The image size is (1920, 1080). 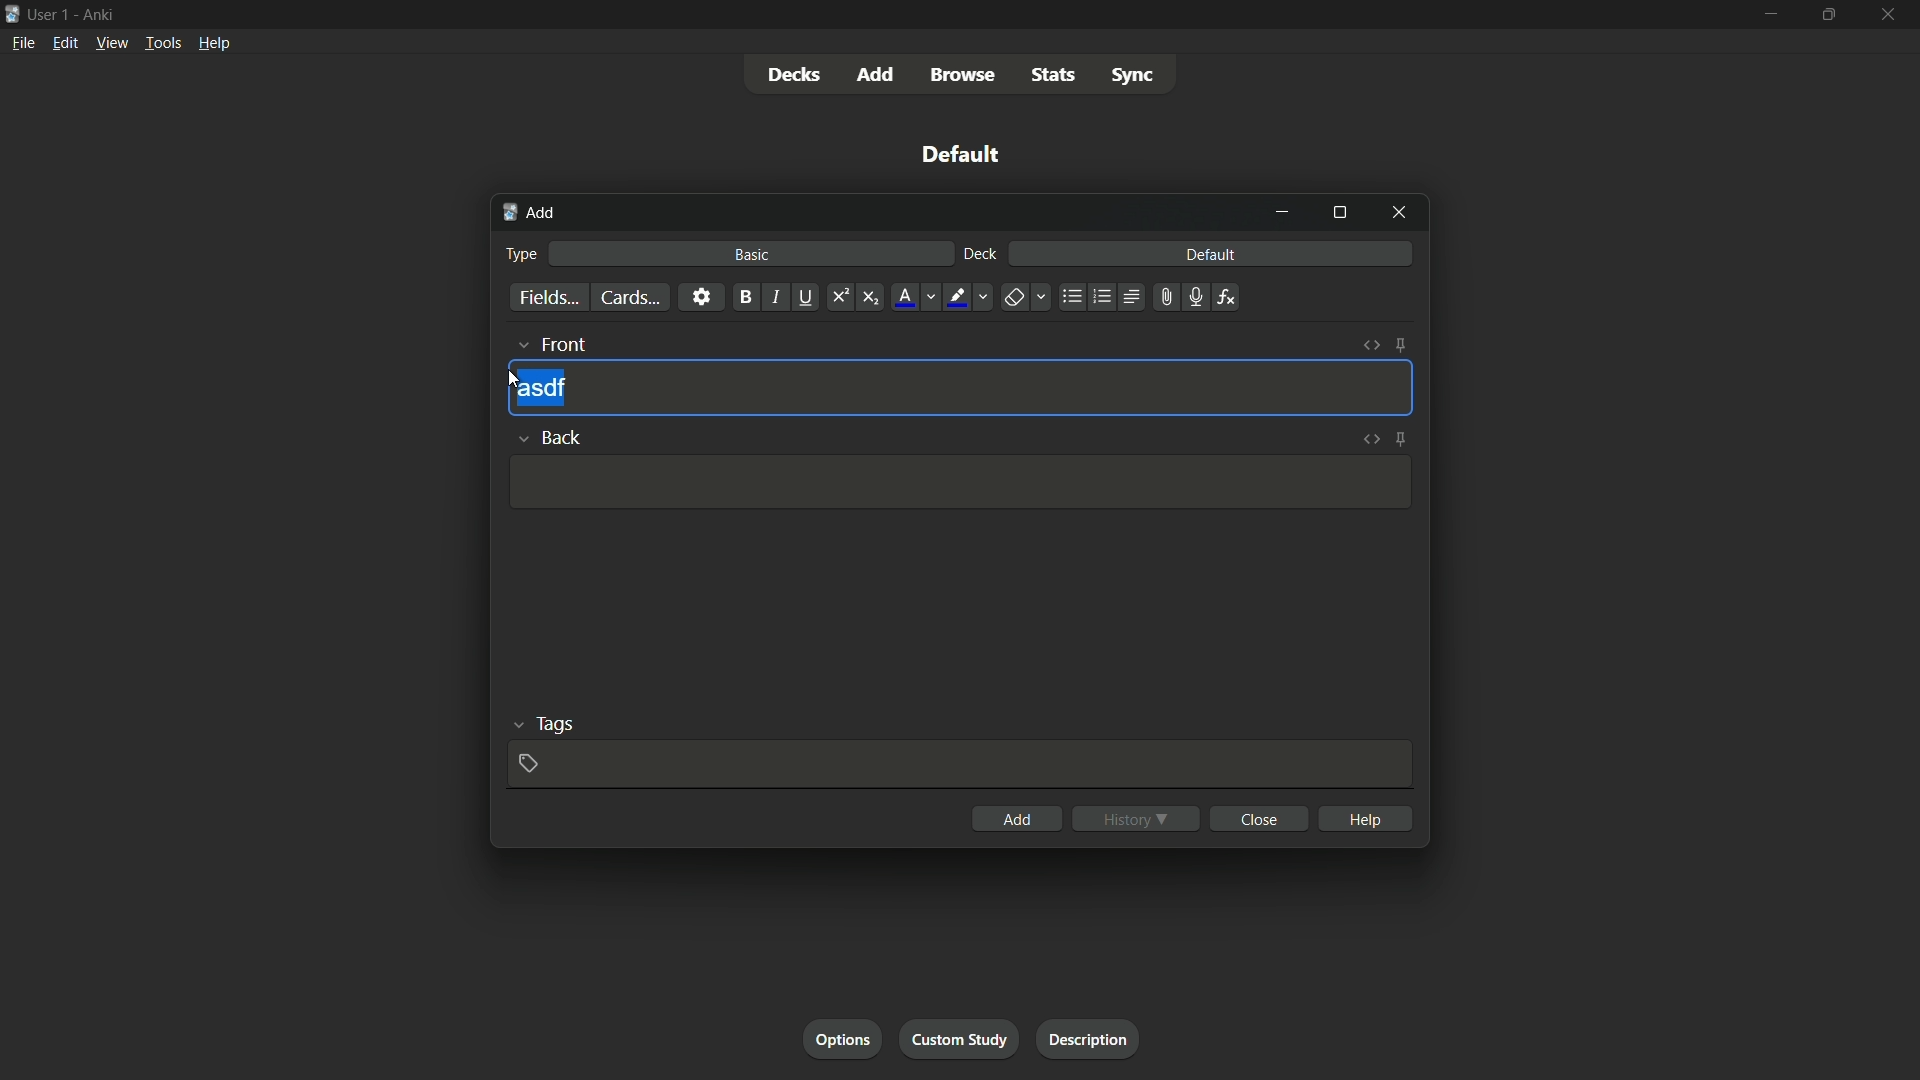 I want to click on subscript, so click(x=871, y=297).